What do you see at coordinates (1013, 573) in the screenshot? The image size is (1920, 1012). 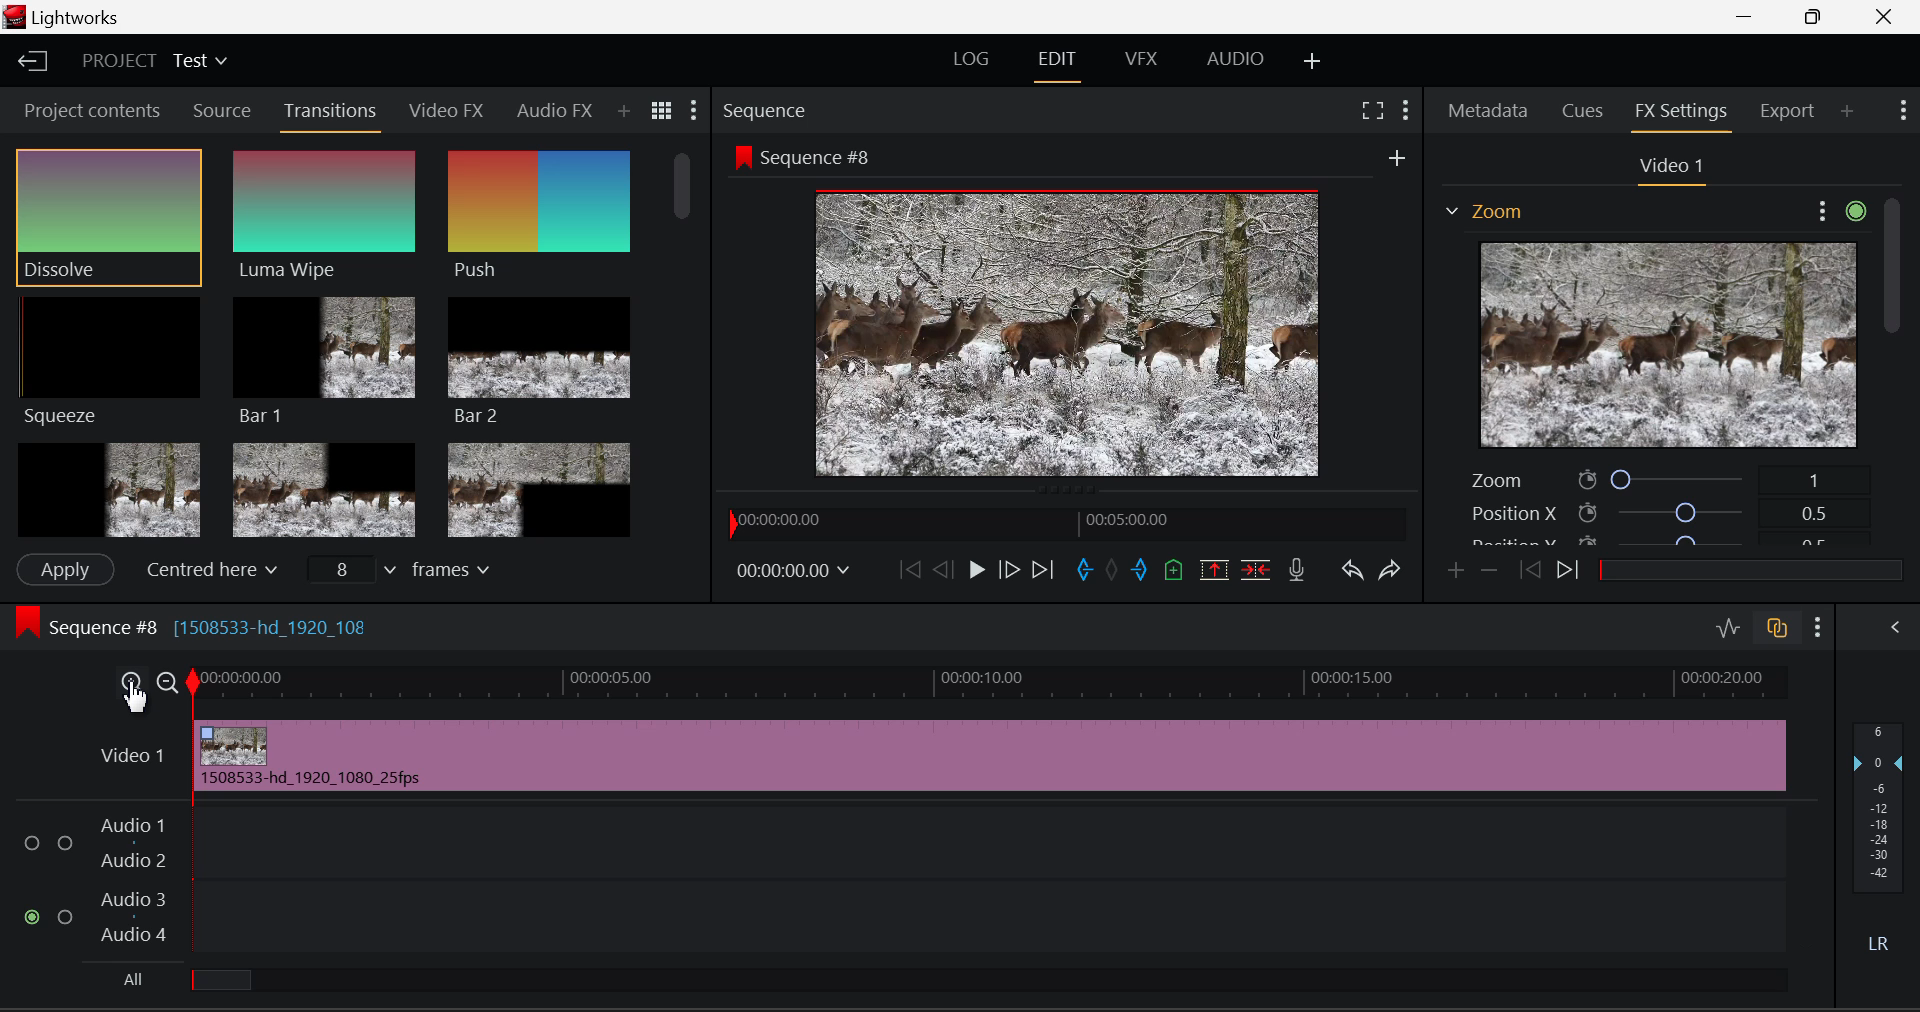 I see `Go Forward` at bounding box center [1013, 573].